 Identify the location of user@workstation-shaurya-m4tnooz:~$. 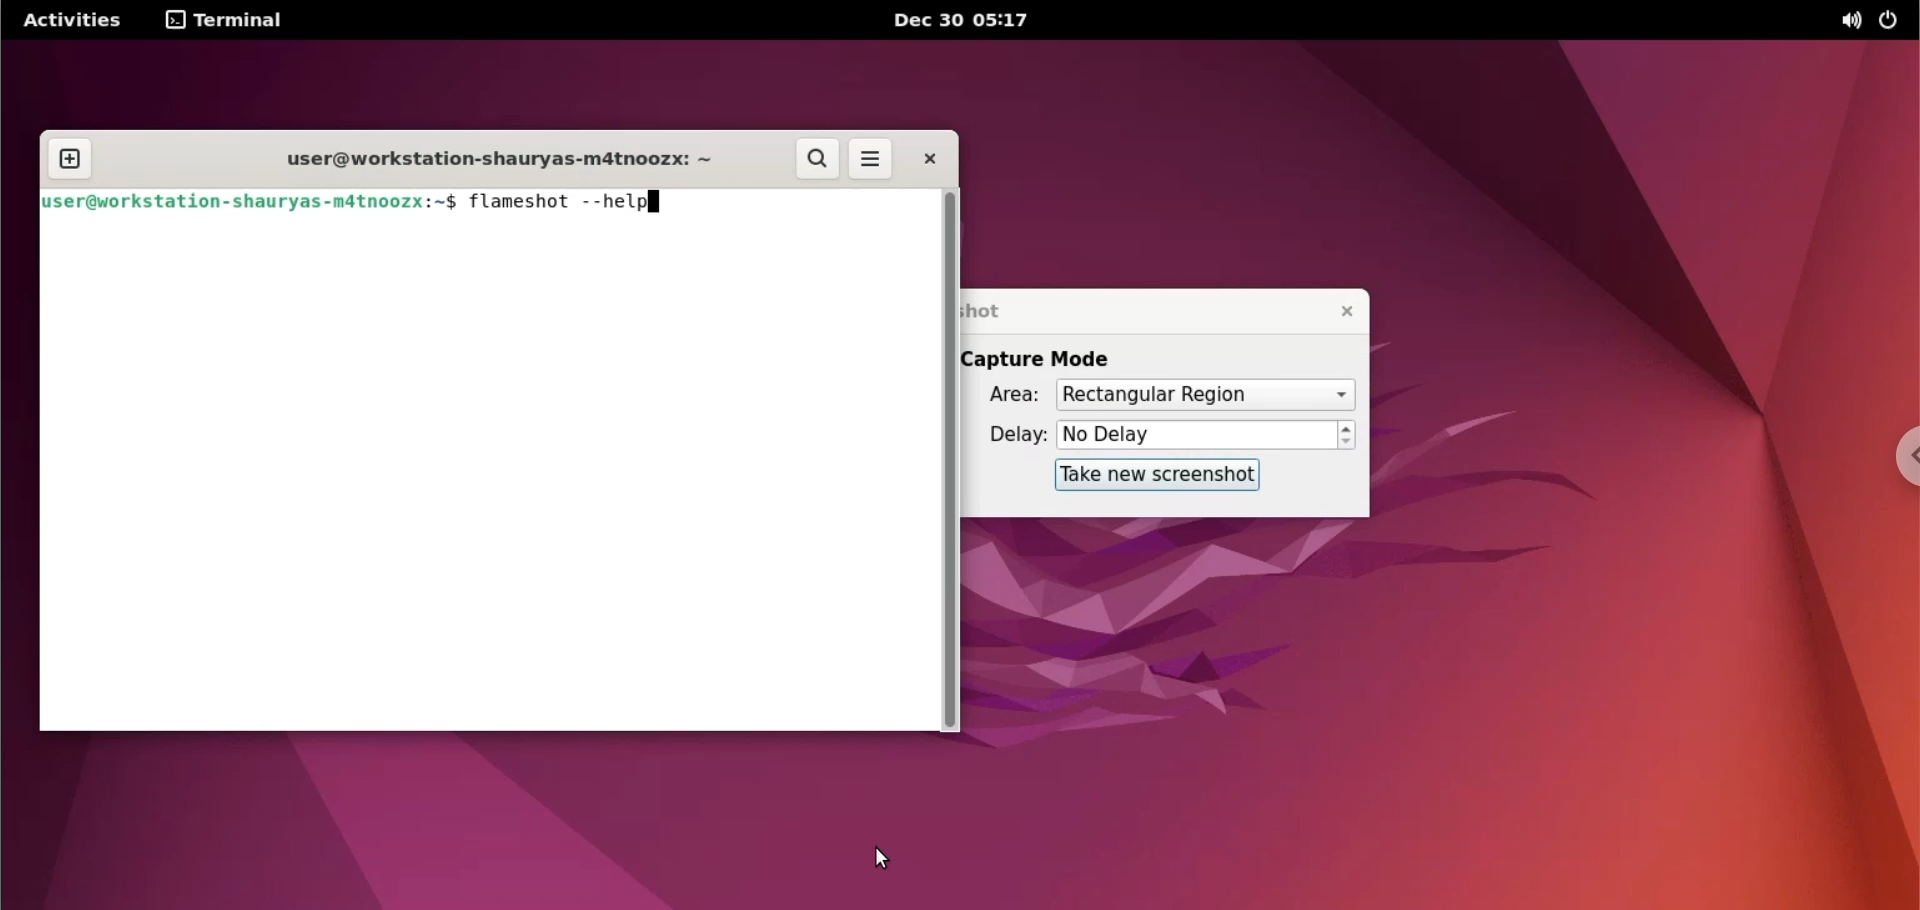
(254, 203).